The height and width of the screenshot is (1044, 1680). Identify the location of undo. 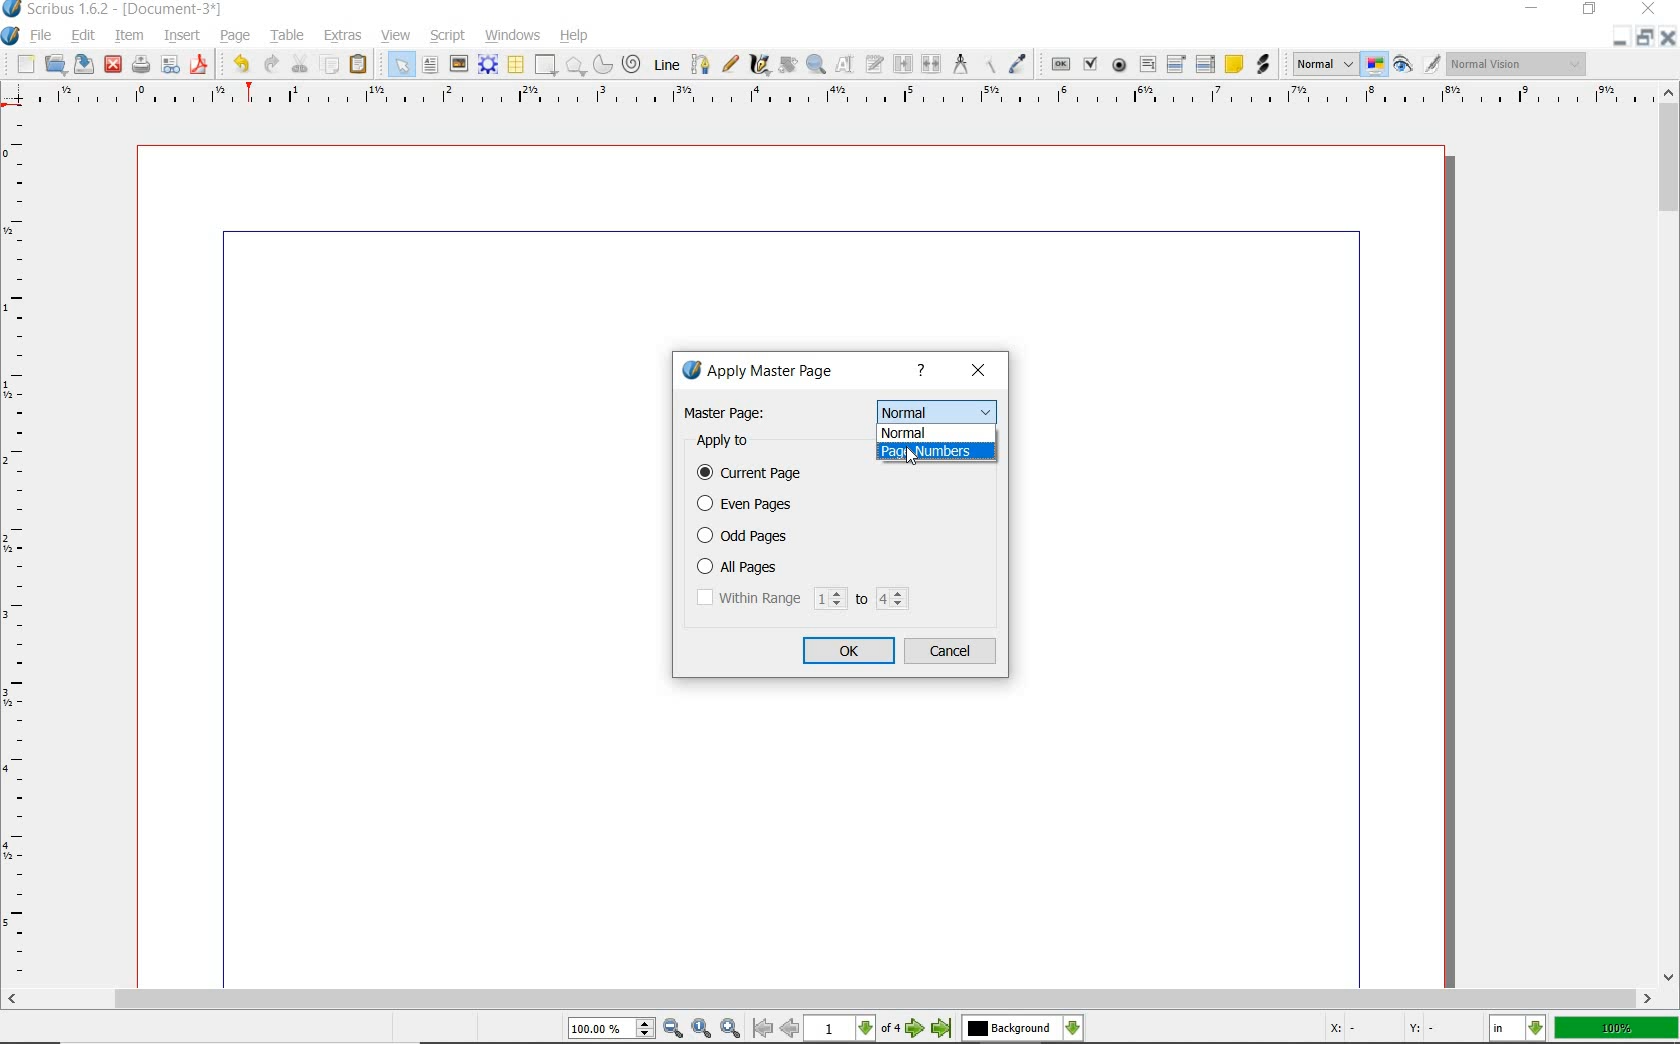
(237, 64).